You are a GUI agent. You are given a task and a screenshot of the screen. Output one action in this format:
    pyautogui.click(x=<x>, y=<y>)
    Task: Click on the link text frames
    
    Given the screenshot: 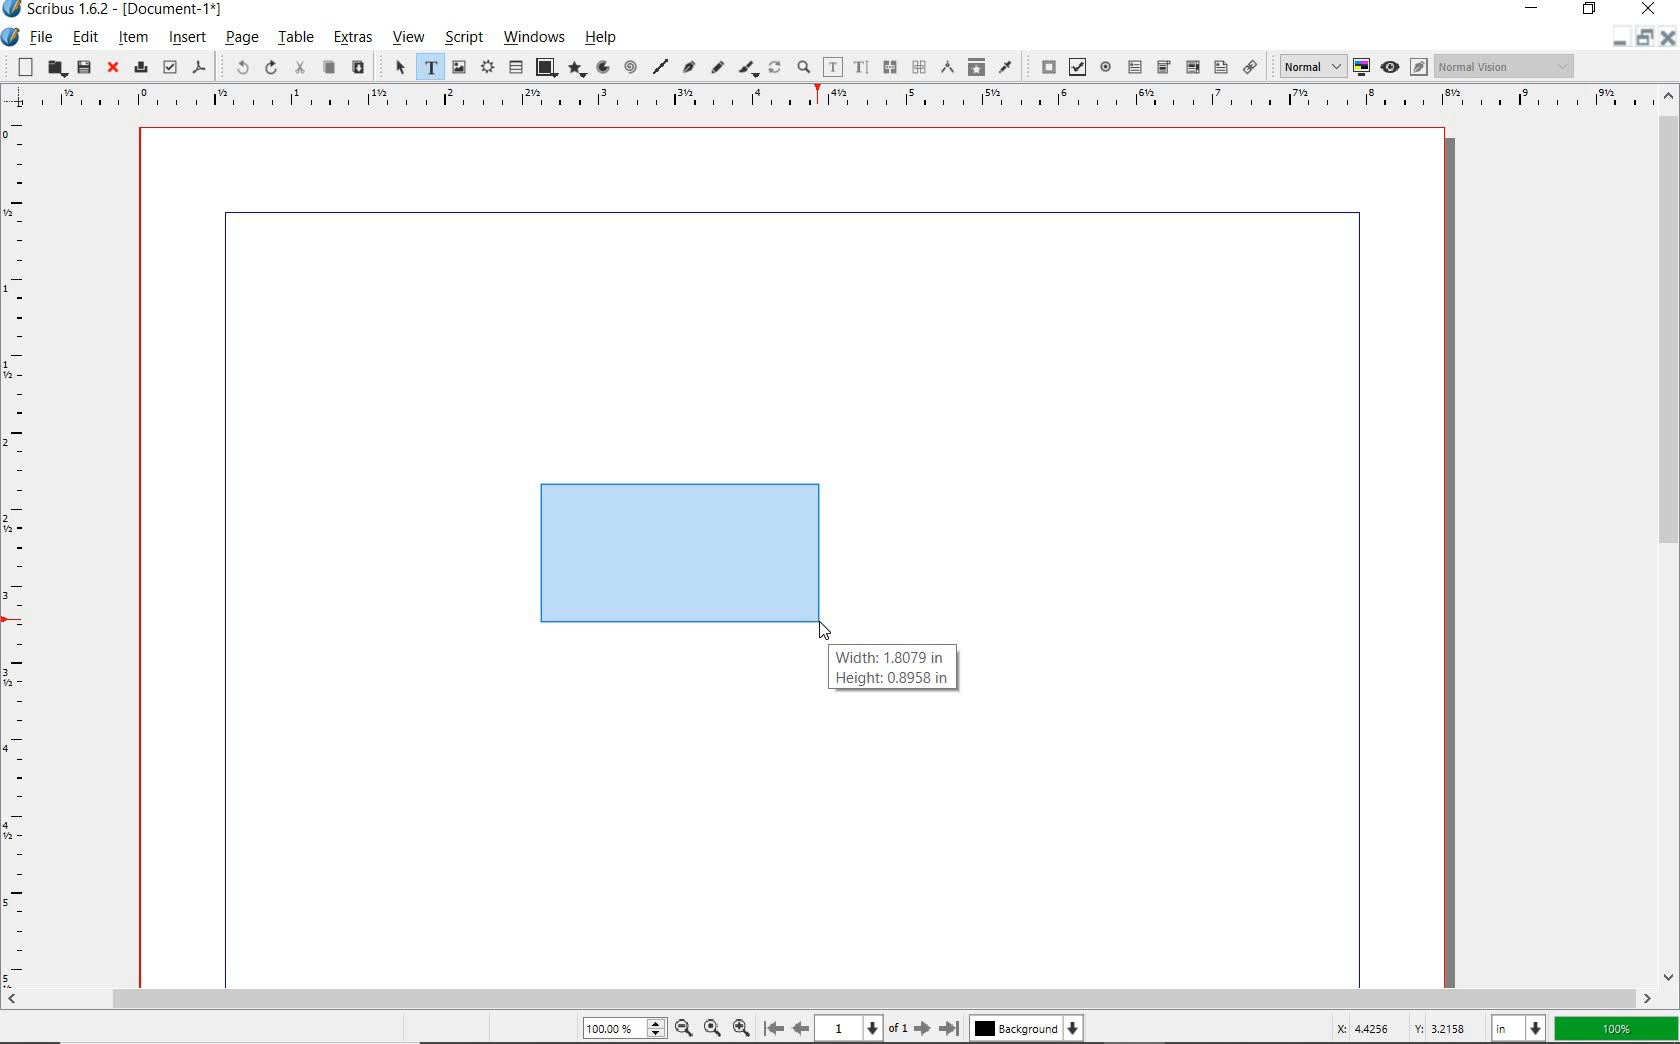 What is the action you would take?
    pyautogui.click(x=891, y=67)
    